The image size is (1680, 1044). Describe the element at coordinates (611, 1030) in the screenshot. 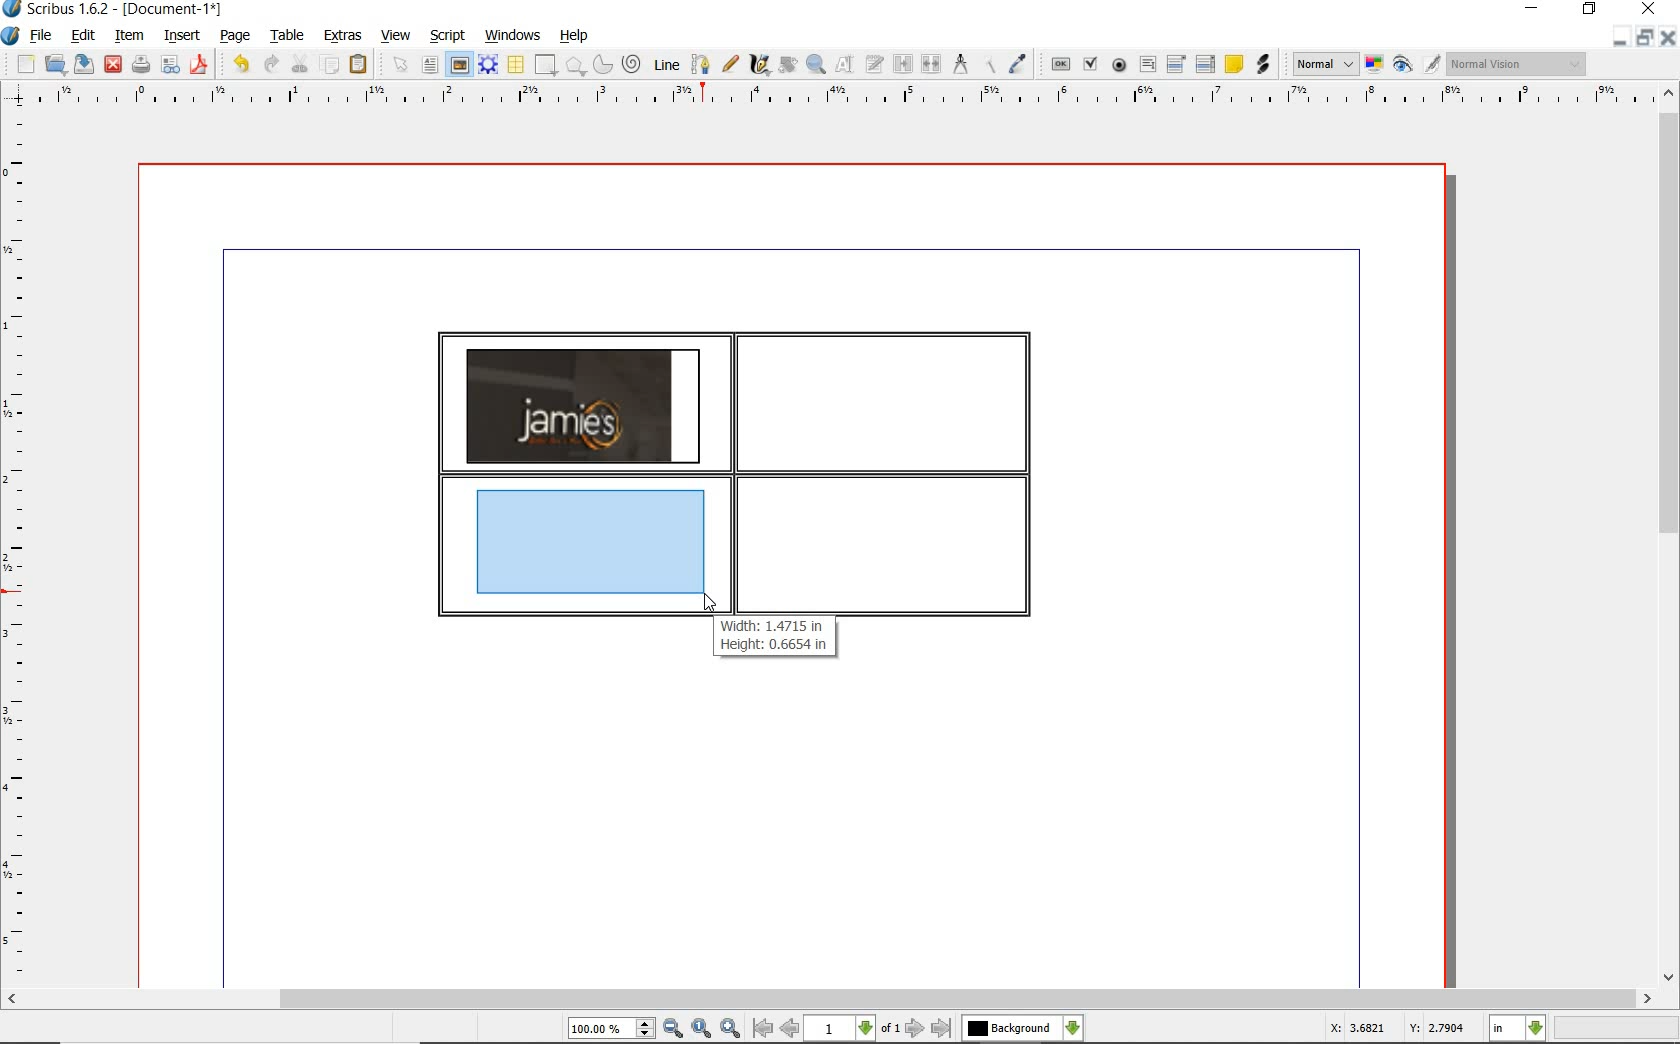

I see `select current zoom level` at that location.